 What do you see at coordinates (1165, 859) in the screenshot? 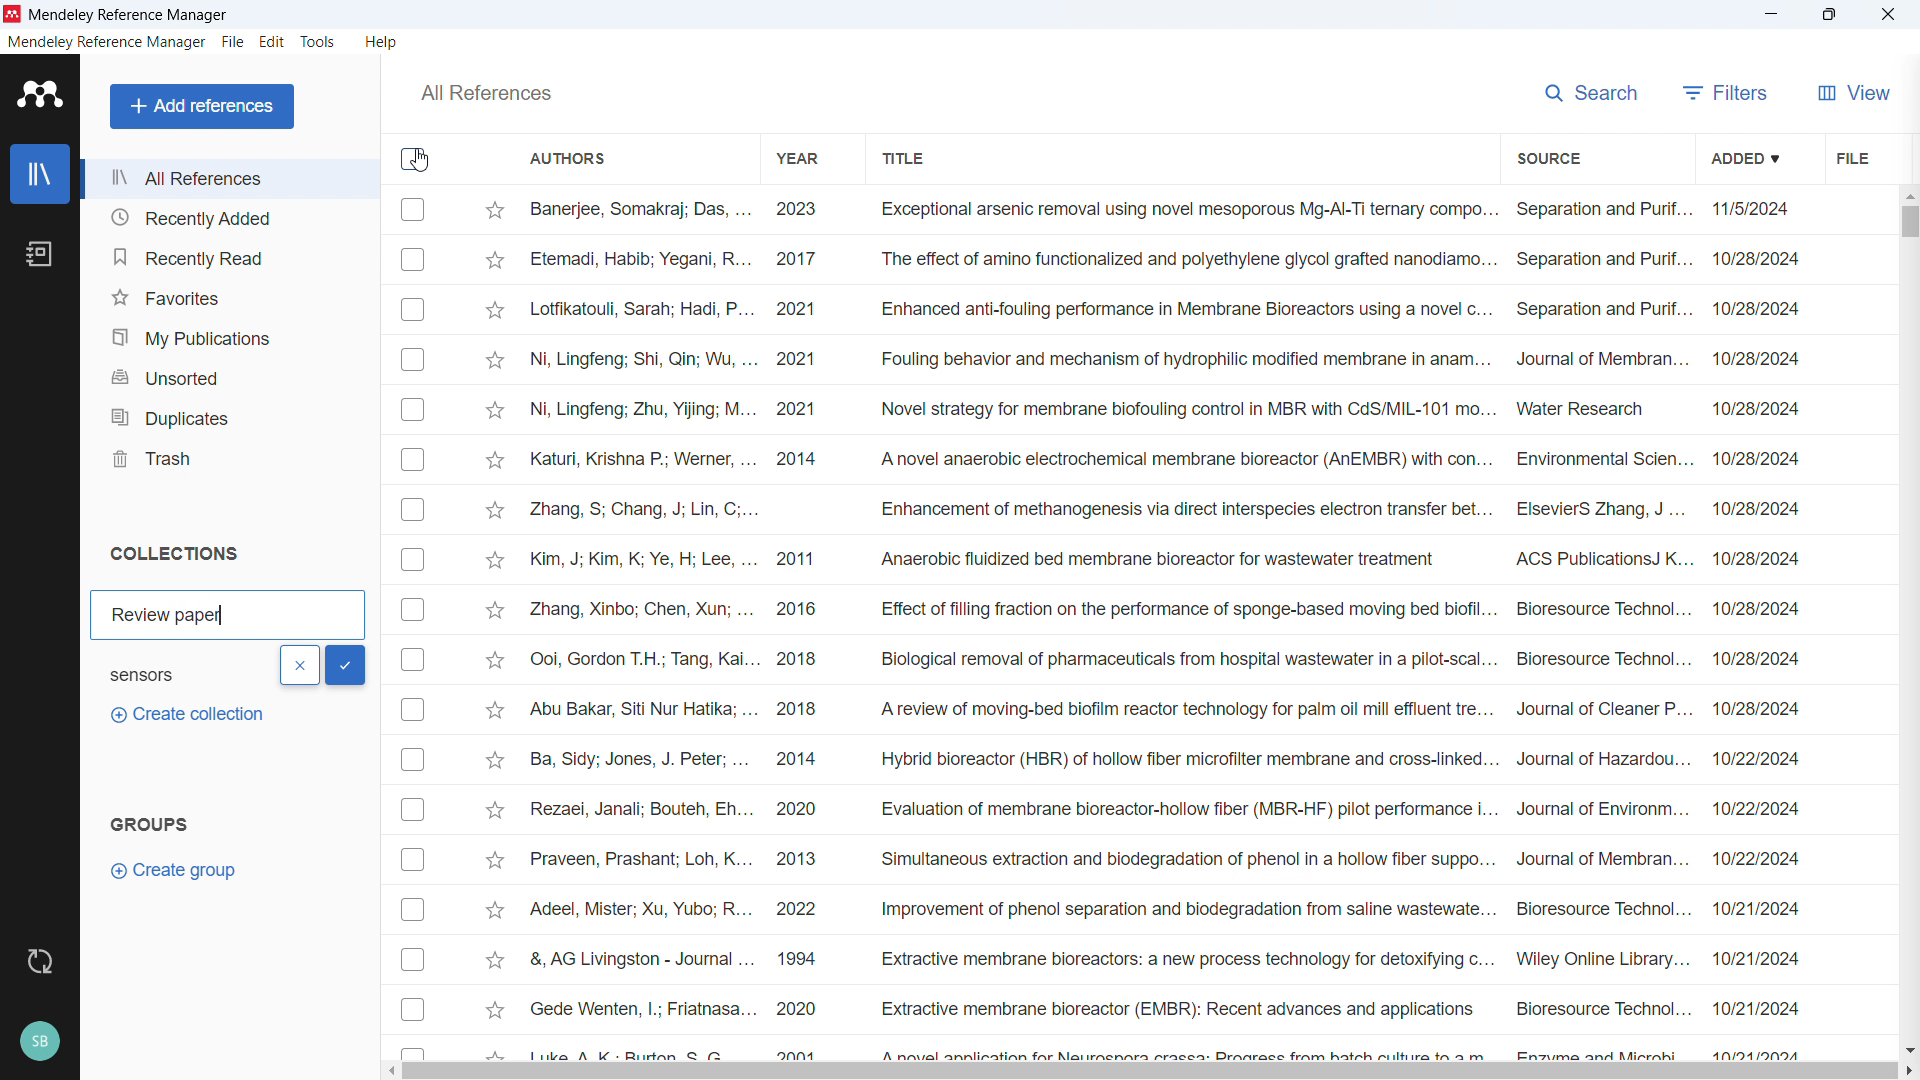
I see `Praveen, Prashant; Loh, K... 2013 Simultaneous extraction and biodegradation of phenol in a hollow fiber suppo... Journal of Membran... 10/22/2024` at bounding box center [1165, 859].